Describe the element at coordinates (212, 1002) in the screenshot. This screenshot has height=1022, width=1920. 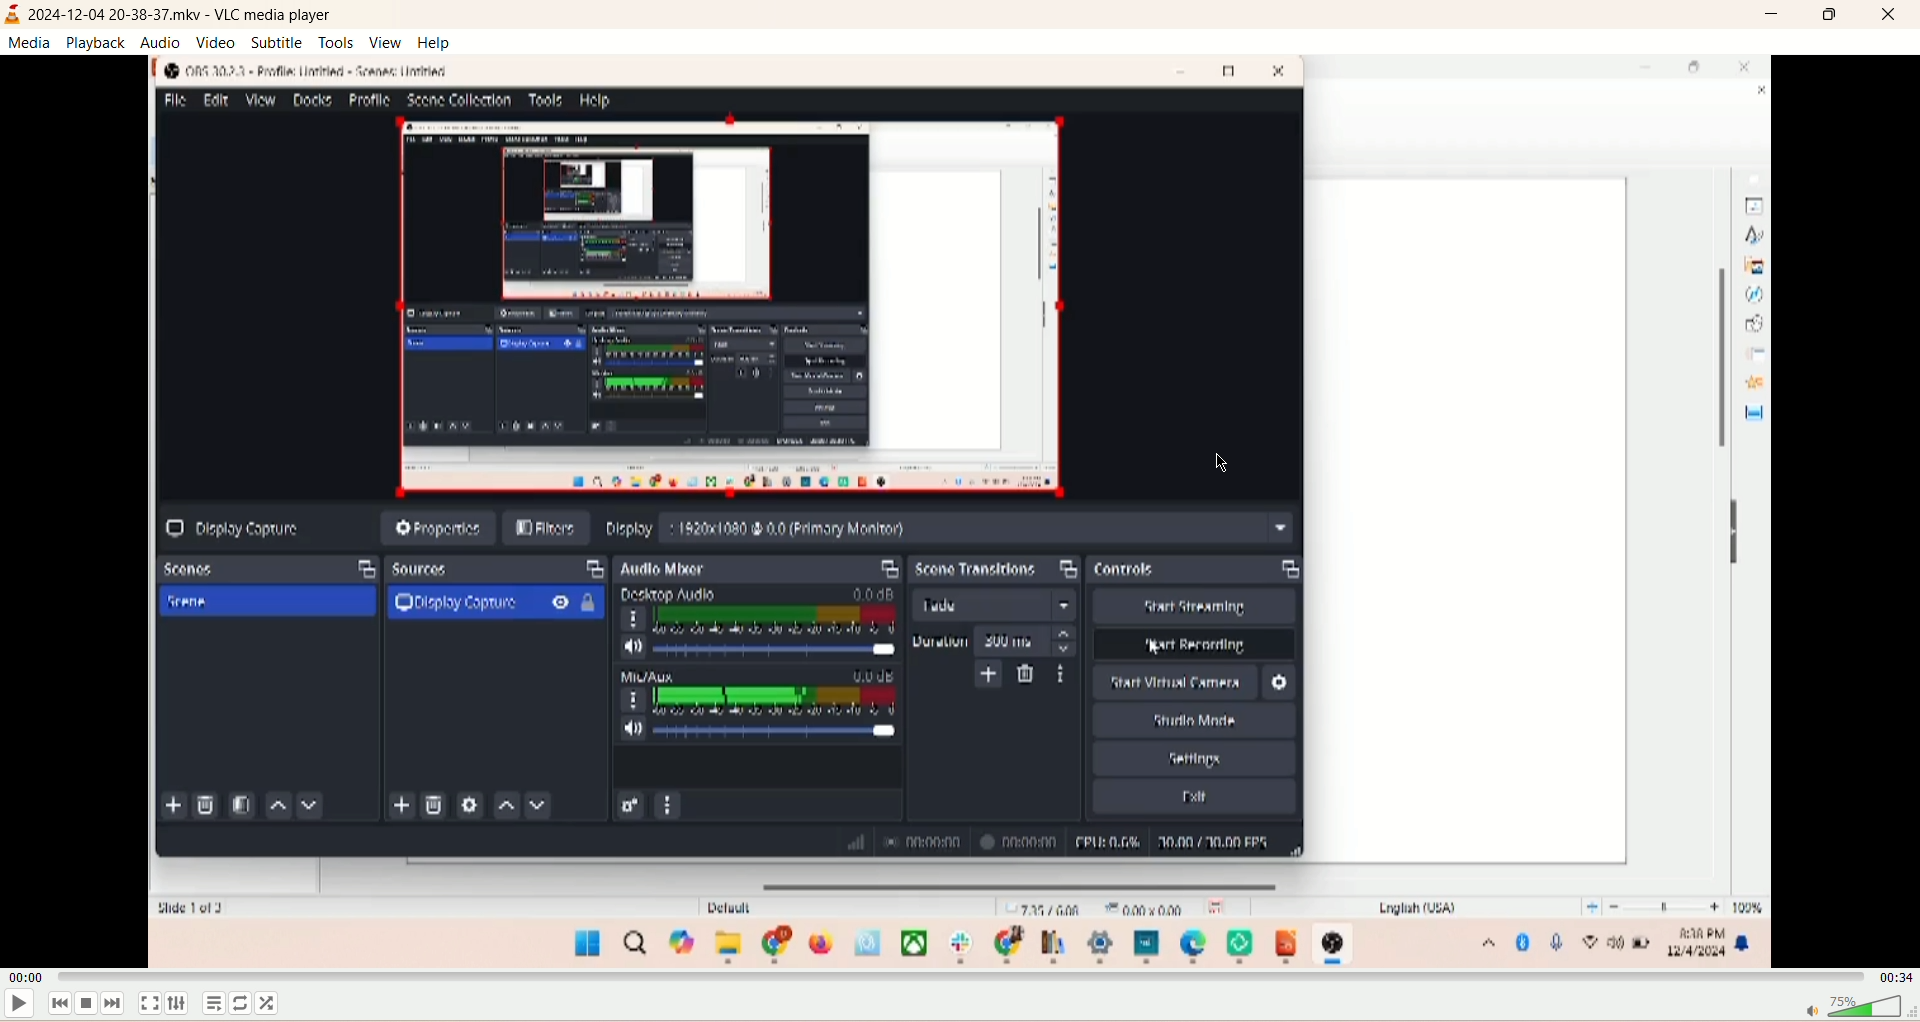
I see `playlist` at that location.